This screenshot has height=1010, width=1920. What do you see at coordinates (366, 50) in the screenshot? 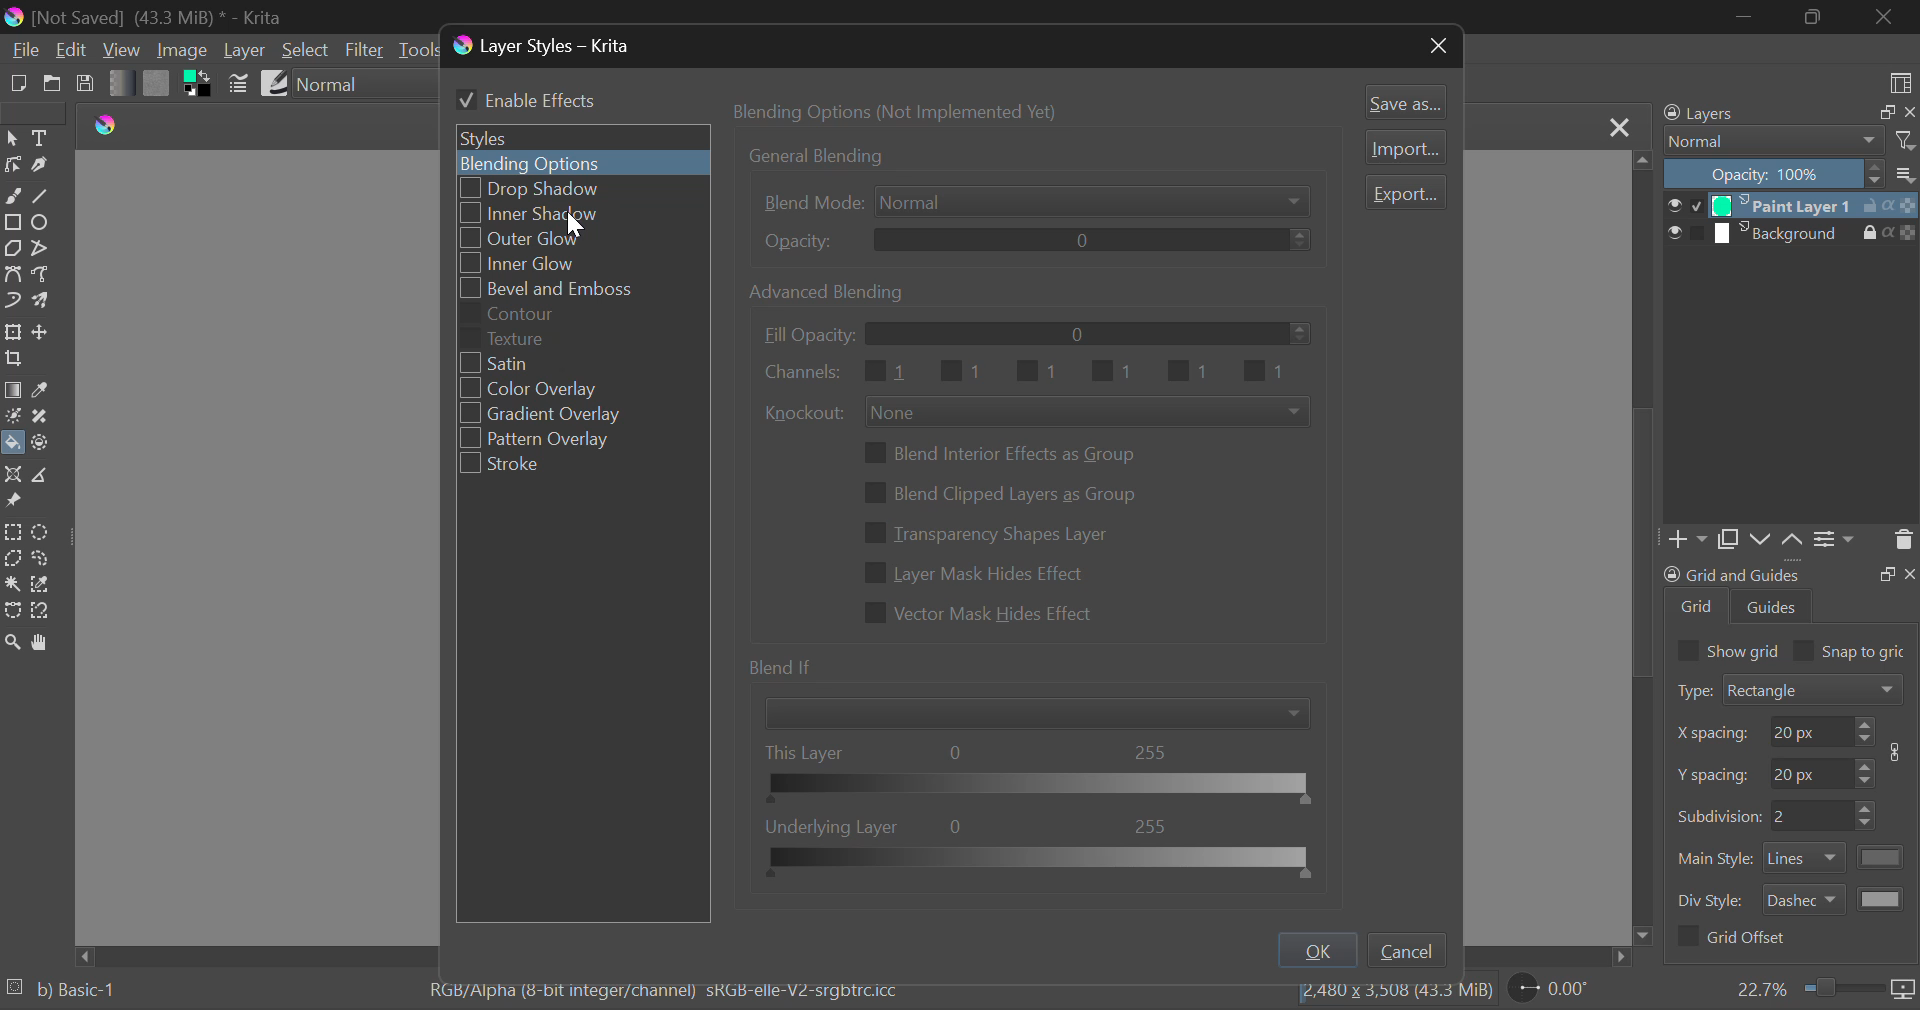
I see `Filter` at bounding box center [366, 50].